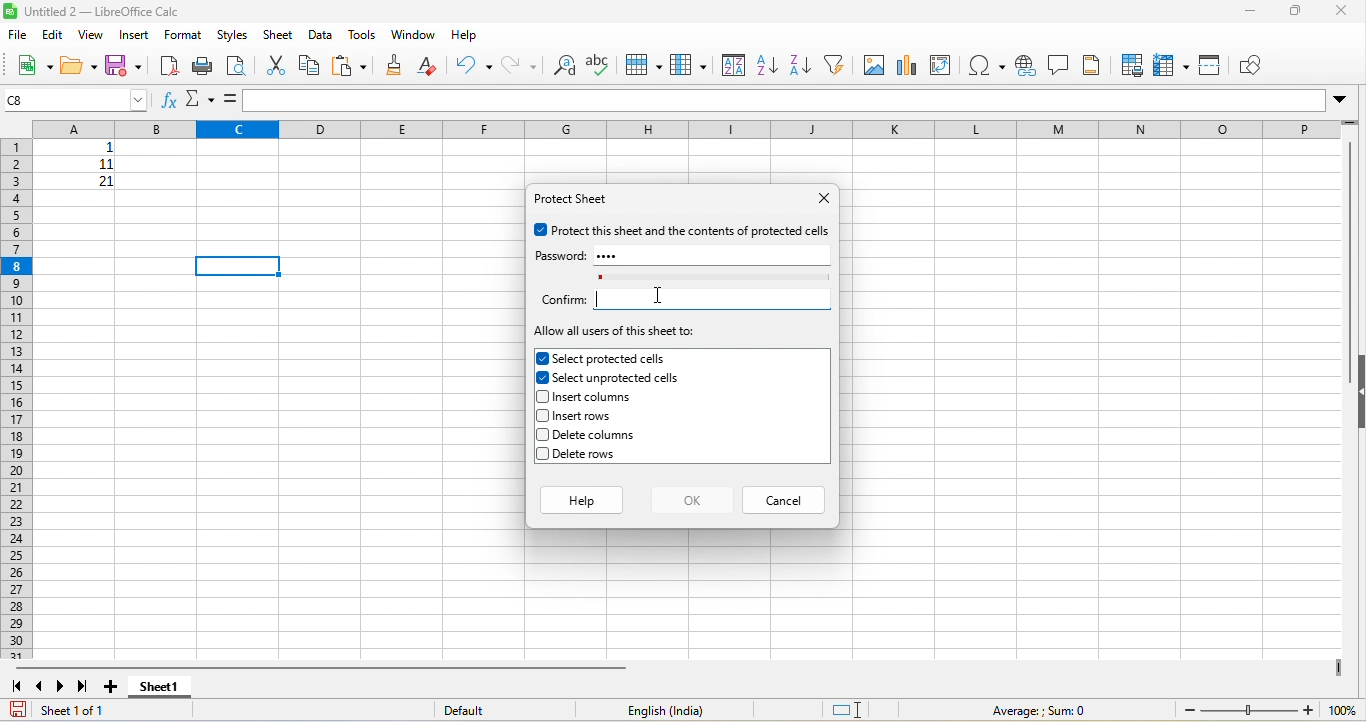 This screenshot has height=722, width=1366. What do you see at coordinates (682, 230) in the screenshot?
I see `protect this sheet and the contents of protected cell` at bounding box center [682, 230].